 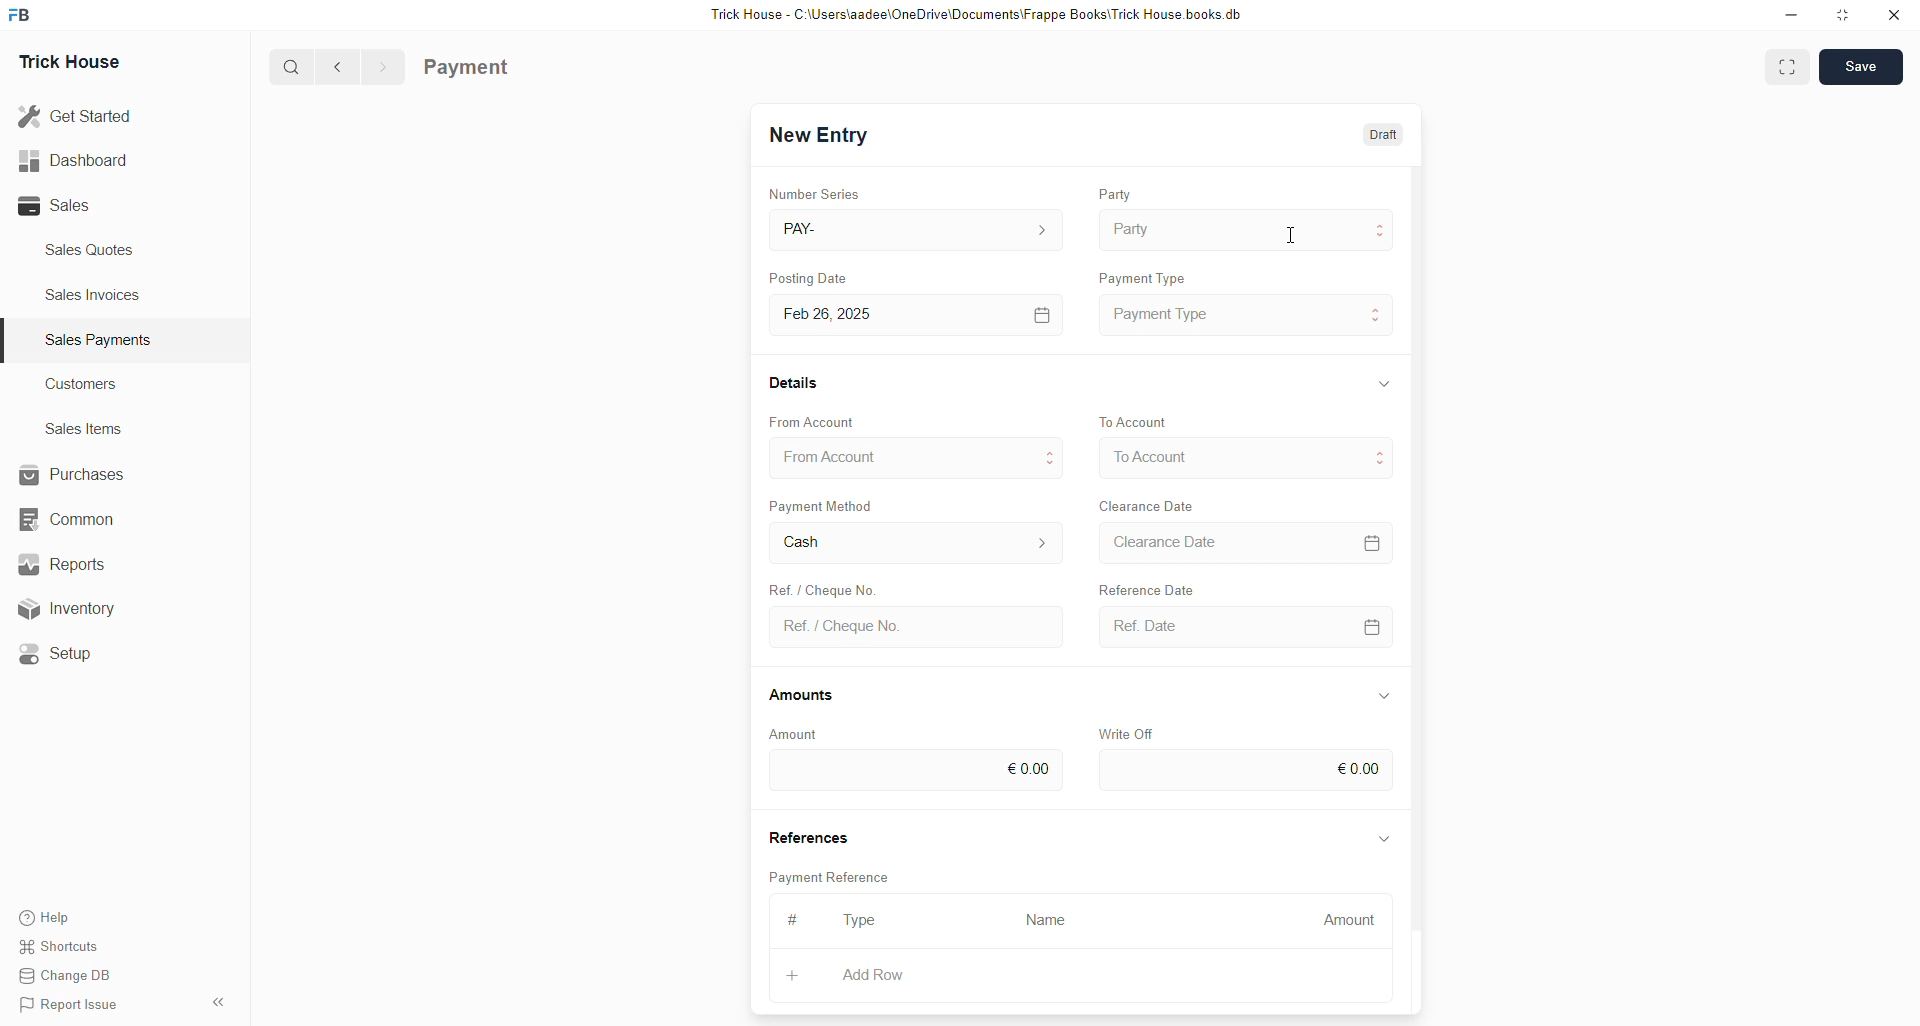 I want to click on Back, so click(x=338, y=68).